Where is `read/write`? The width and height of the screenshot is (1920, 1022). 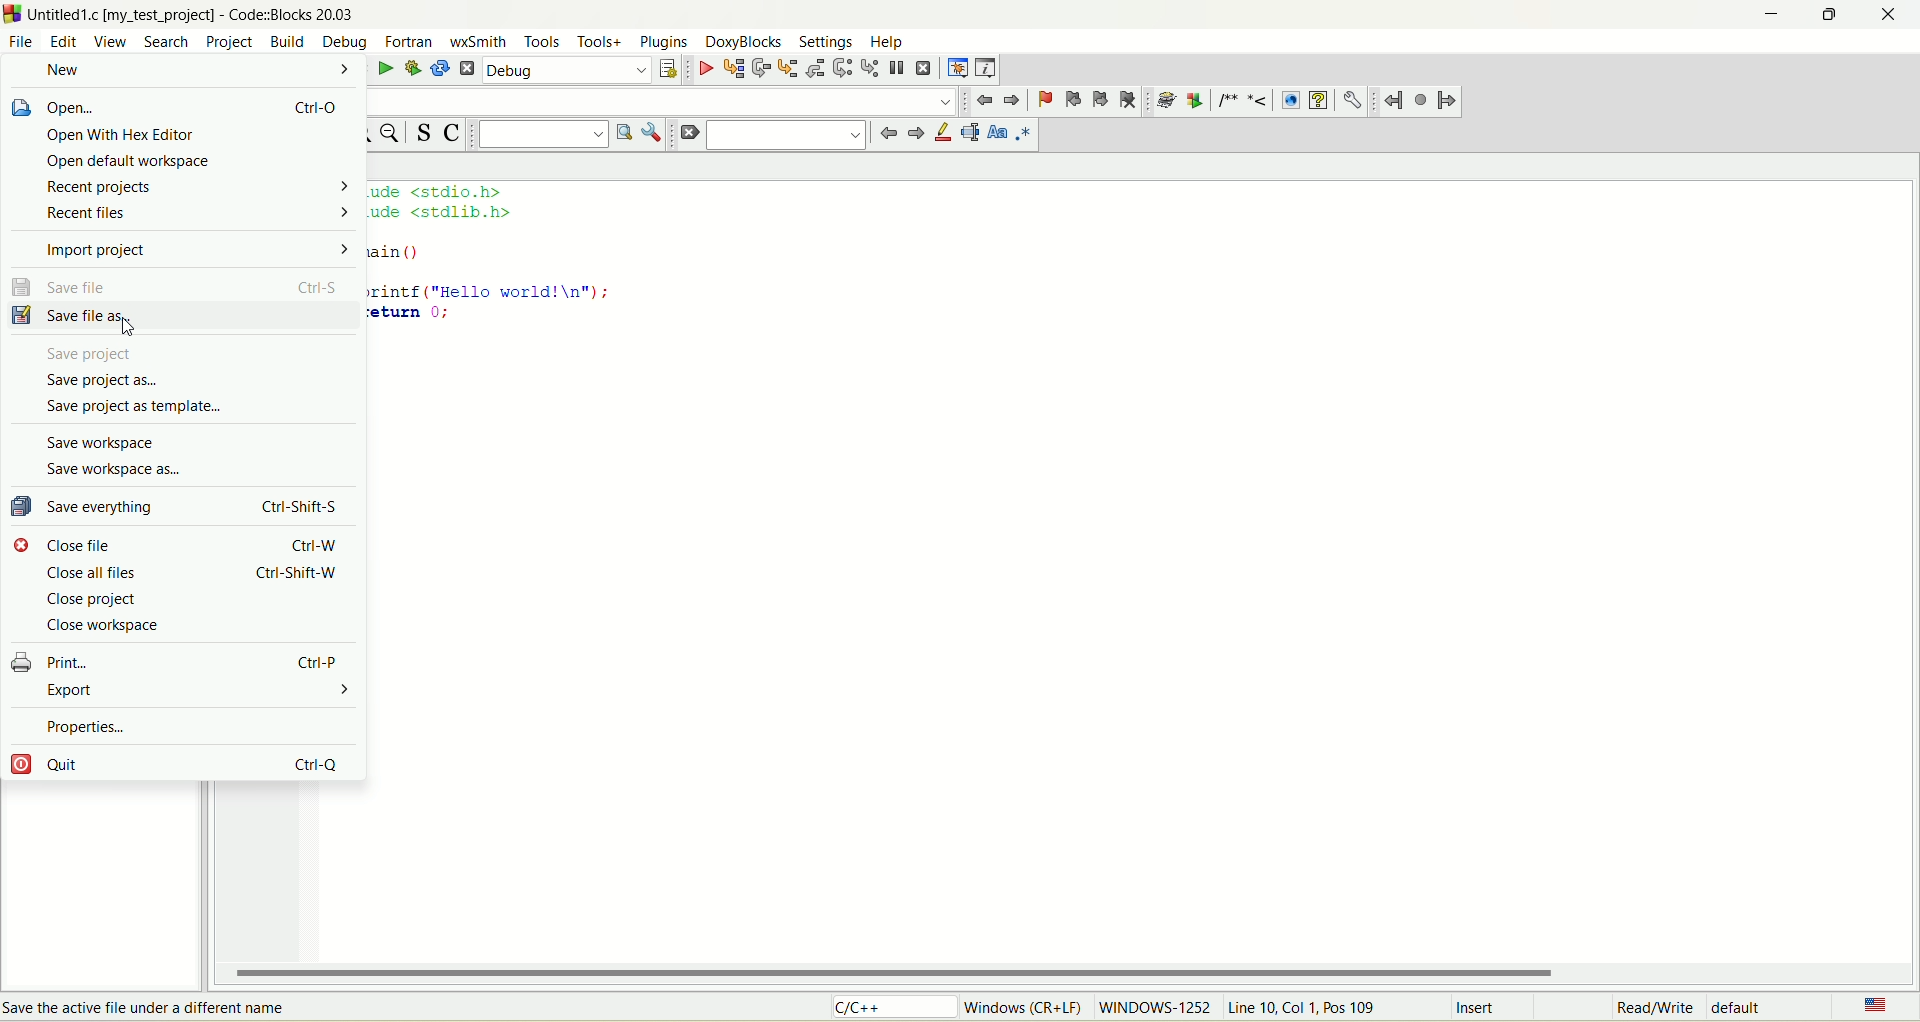 read/write is located at coordinates (1651, 1009).